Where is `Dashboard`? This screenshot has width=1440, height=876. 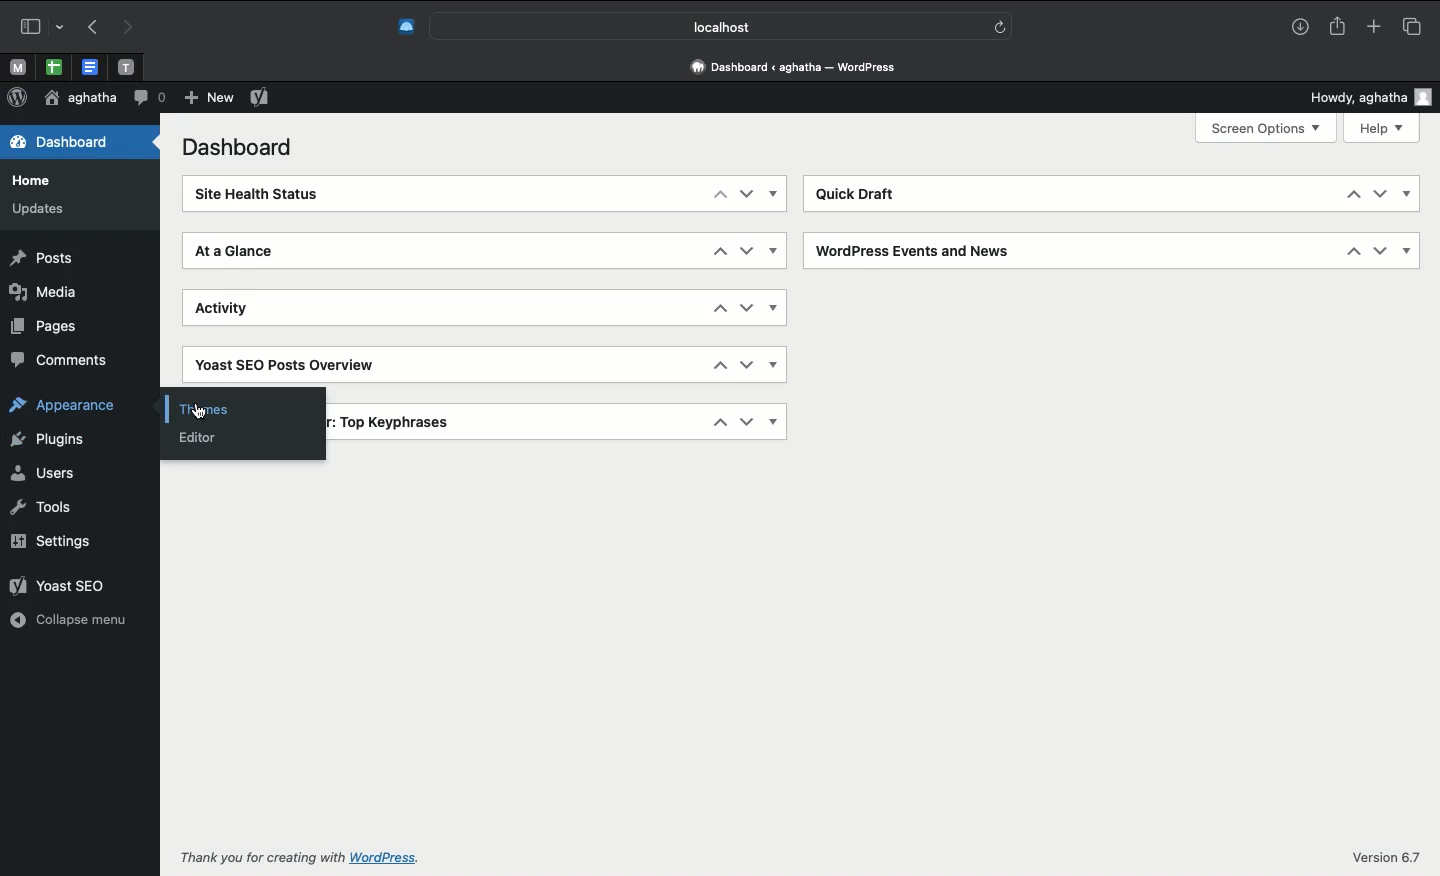 Dashboard is located at coordinates (233, 148).